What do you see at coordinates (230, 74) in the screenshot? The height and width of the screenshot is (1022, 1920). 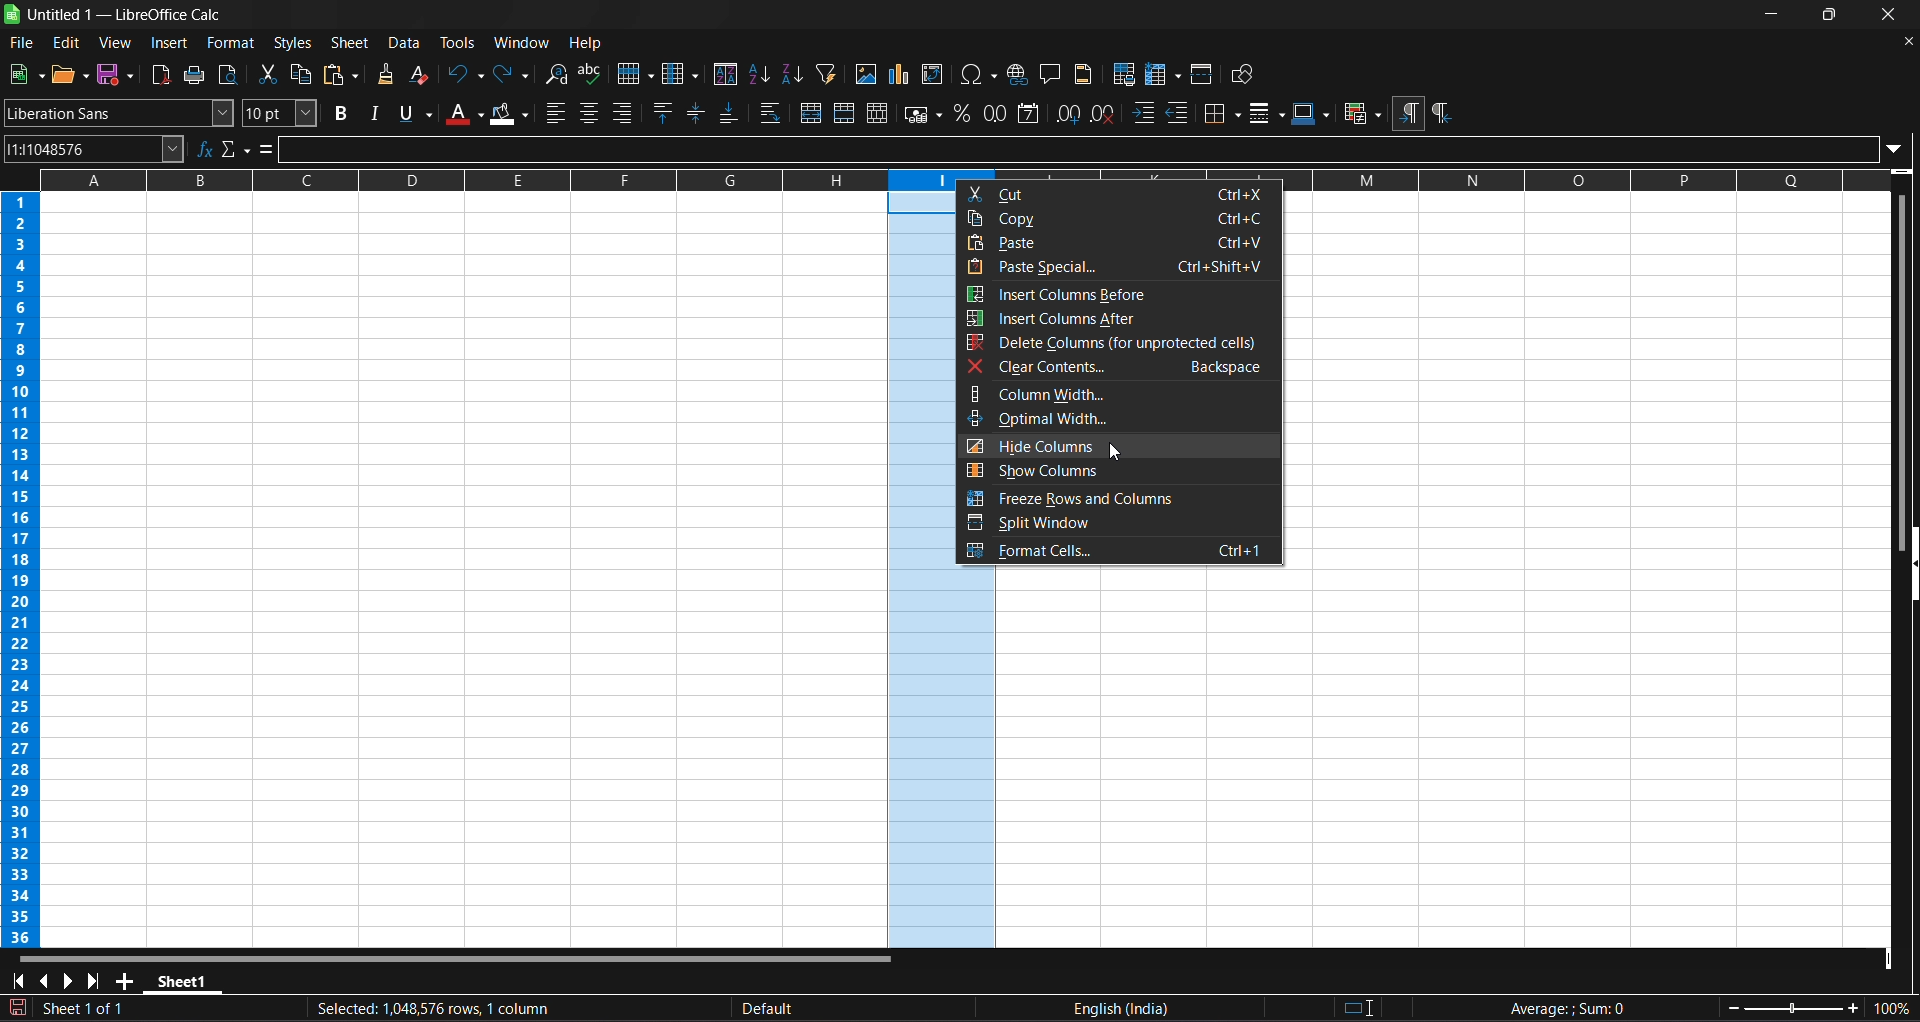 I see `toggle print preview` at bounding box center [230, 74].